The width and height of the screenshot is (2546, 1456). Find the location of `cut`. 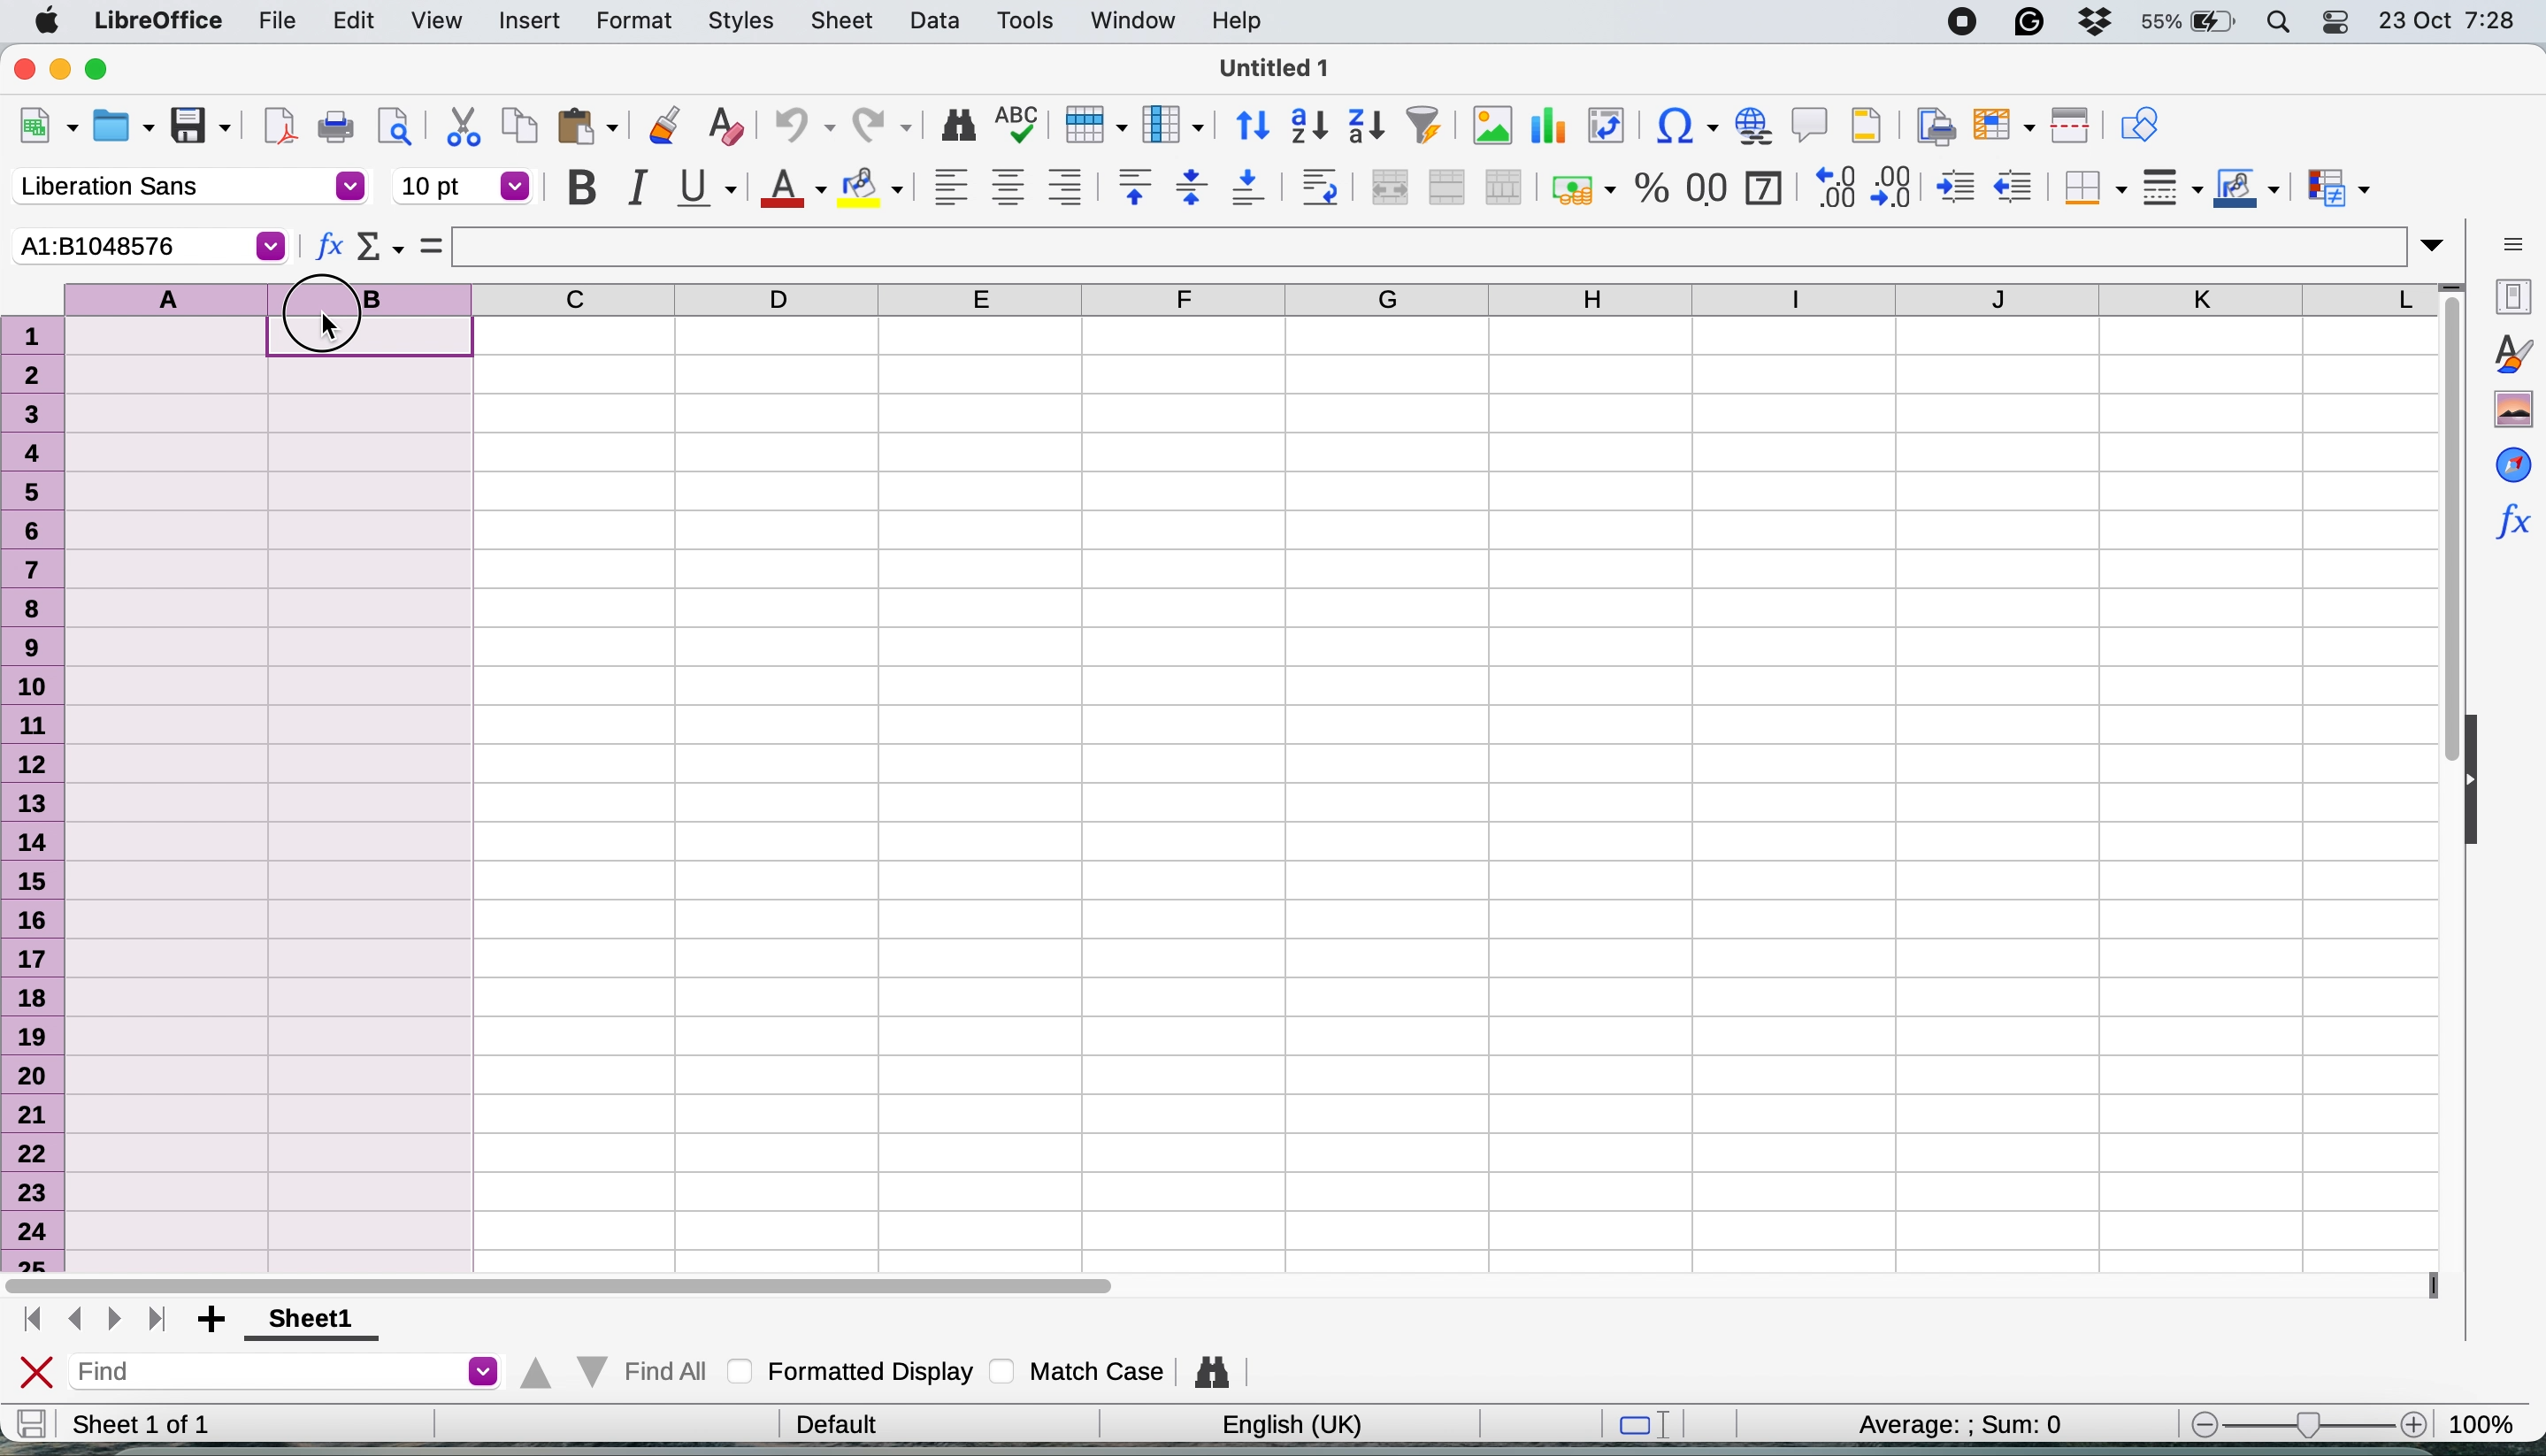

cut is located at coordinates (458, 127).